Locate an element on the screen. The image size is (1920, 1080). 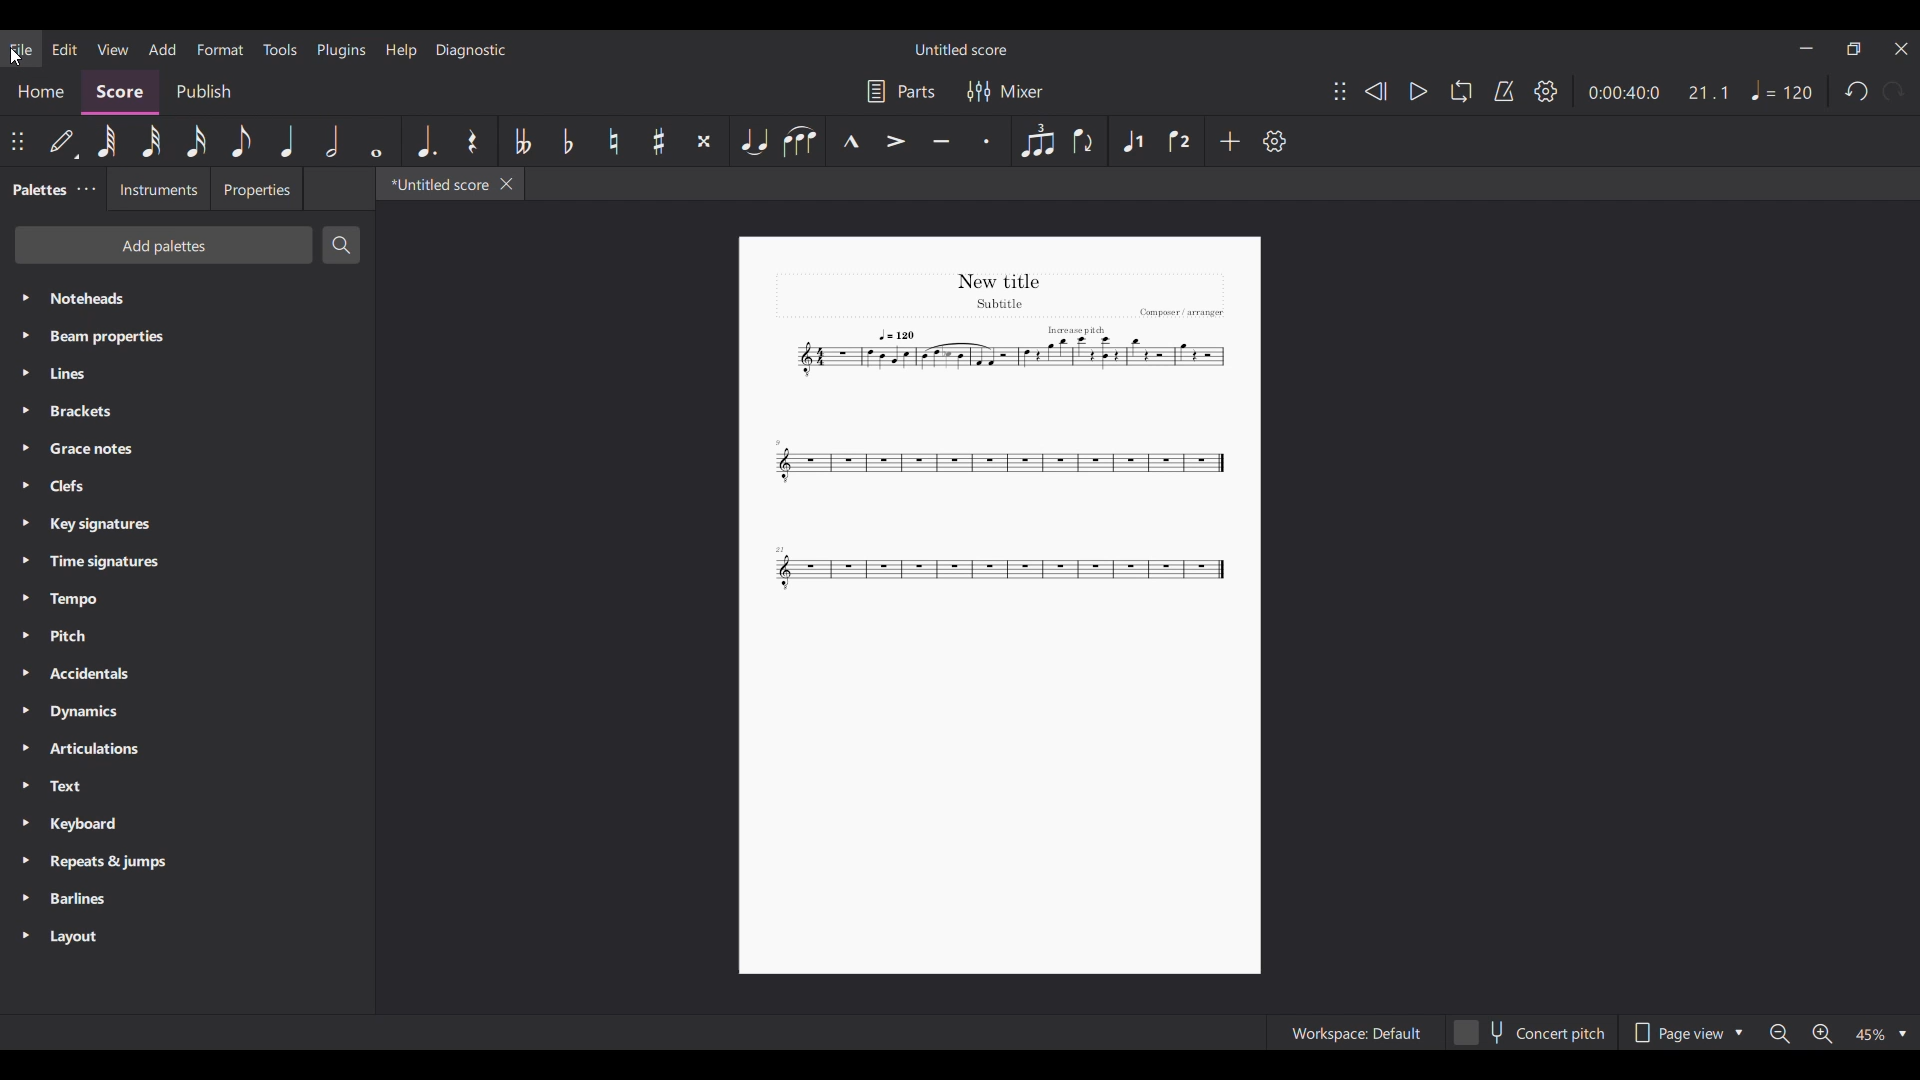
Instruments is located at coordinates (158, 188).